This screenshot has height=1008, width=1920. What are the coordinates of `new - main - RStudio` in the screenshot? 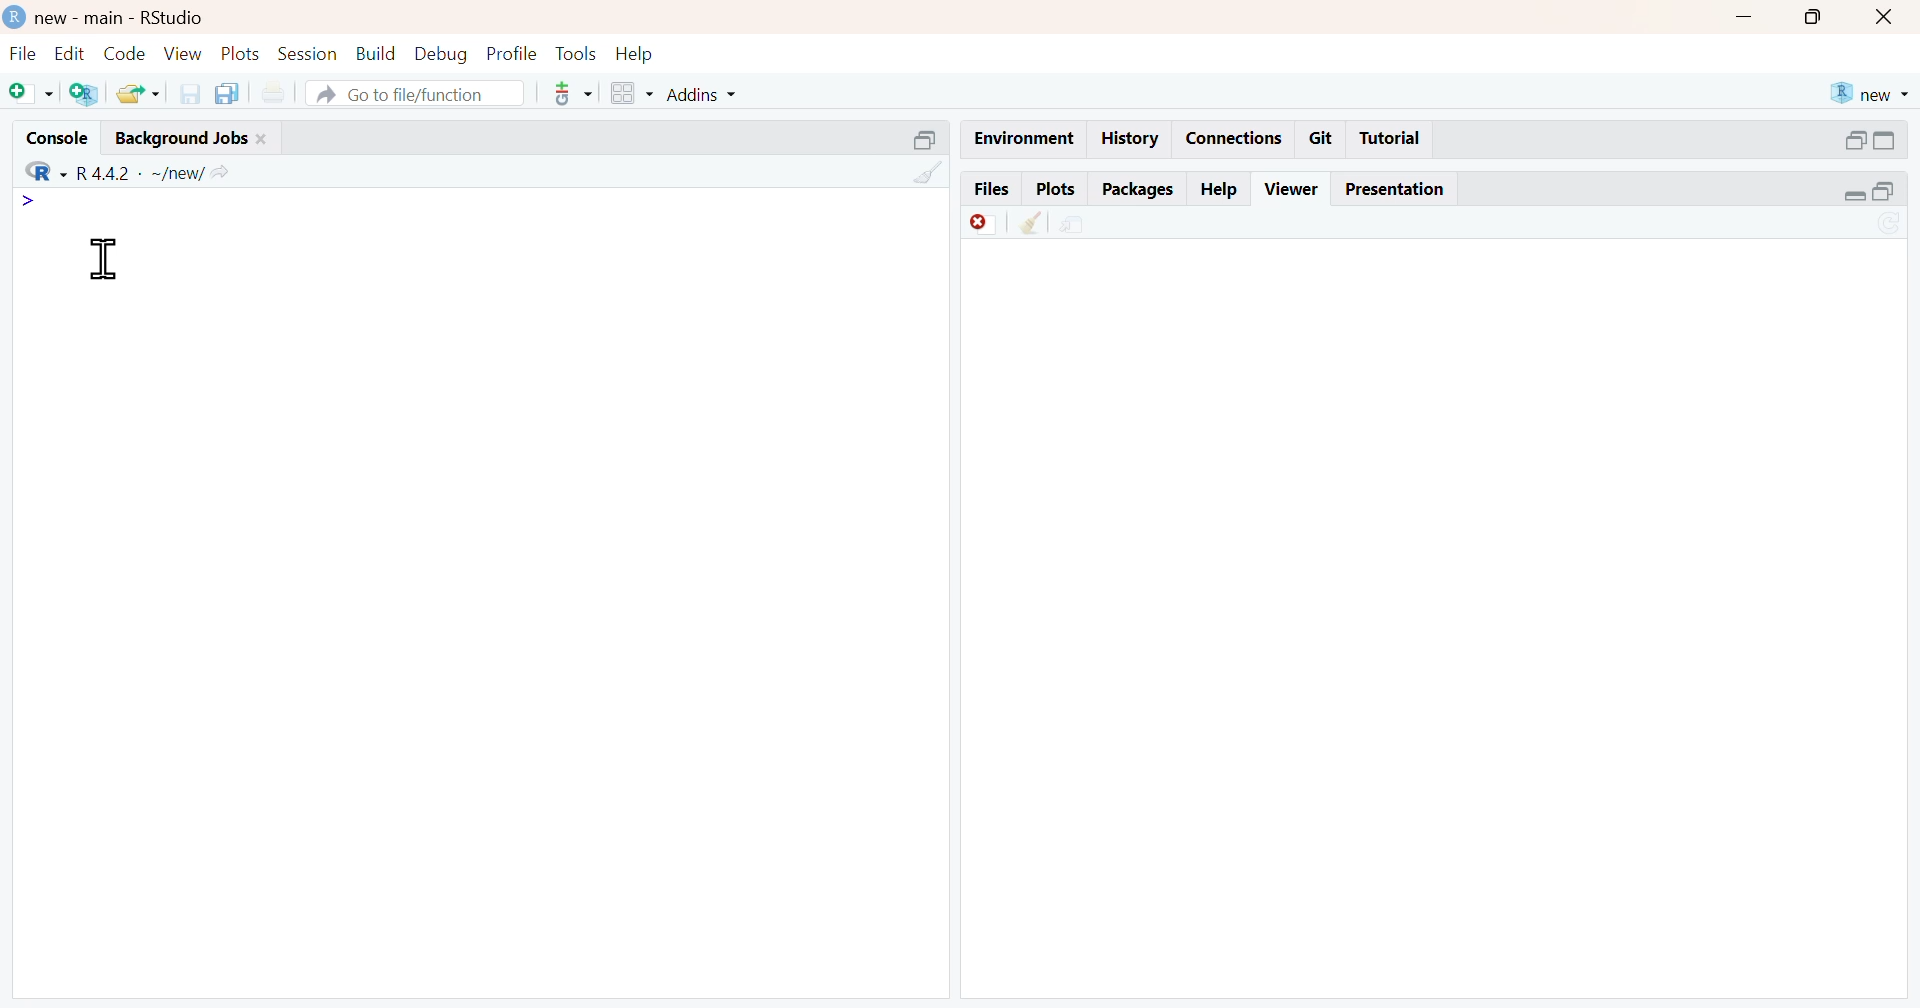 It's located at (106, 18).